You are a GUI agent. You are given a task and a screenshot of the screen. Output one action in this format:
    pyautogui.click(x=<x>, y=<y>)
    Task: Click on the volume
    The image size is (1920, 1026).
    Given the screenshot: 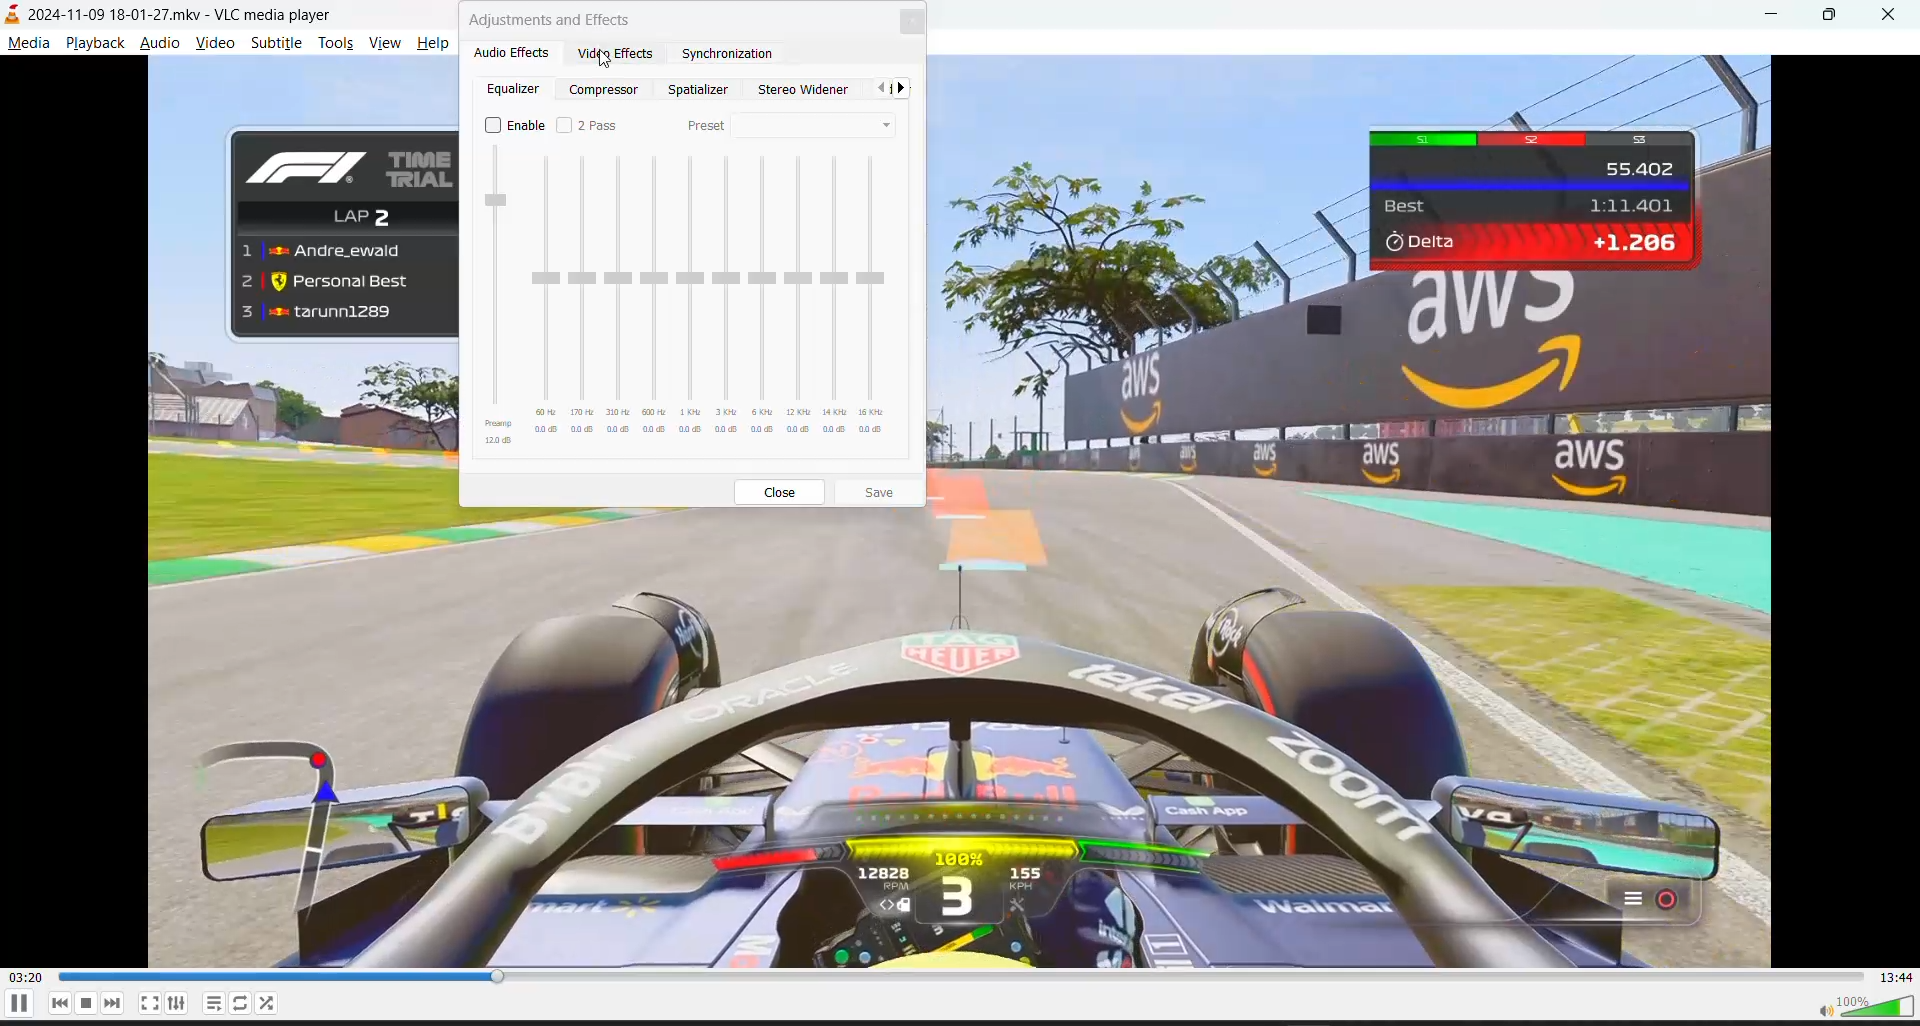 What is the action you would take?
    pyautogui.click(x=1865, y=1007)
    